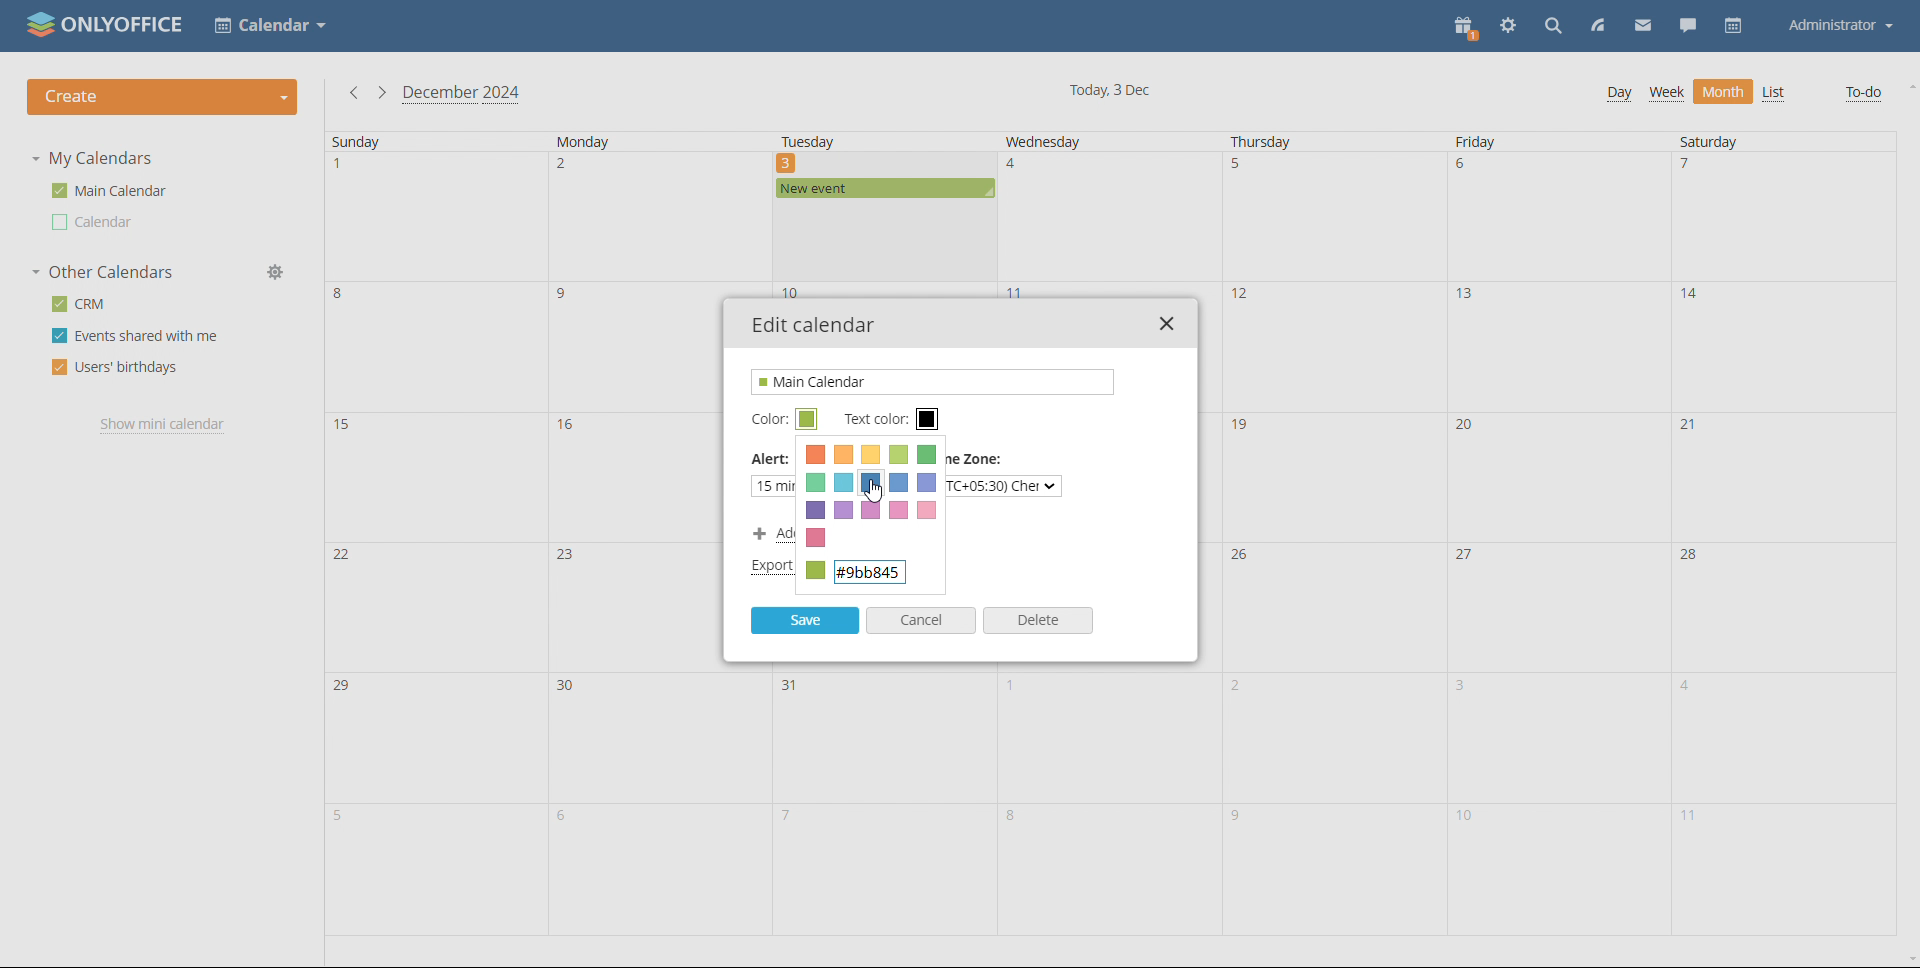  I want to click on date, so click(1557, 604).